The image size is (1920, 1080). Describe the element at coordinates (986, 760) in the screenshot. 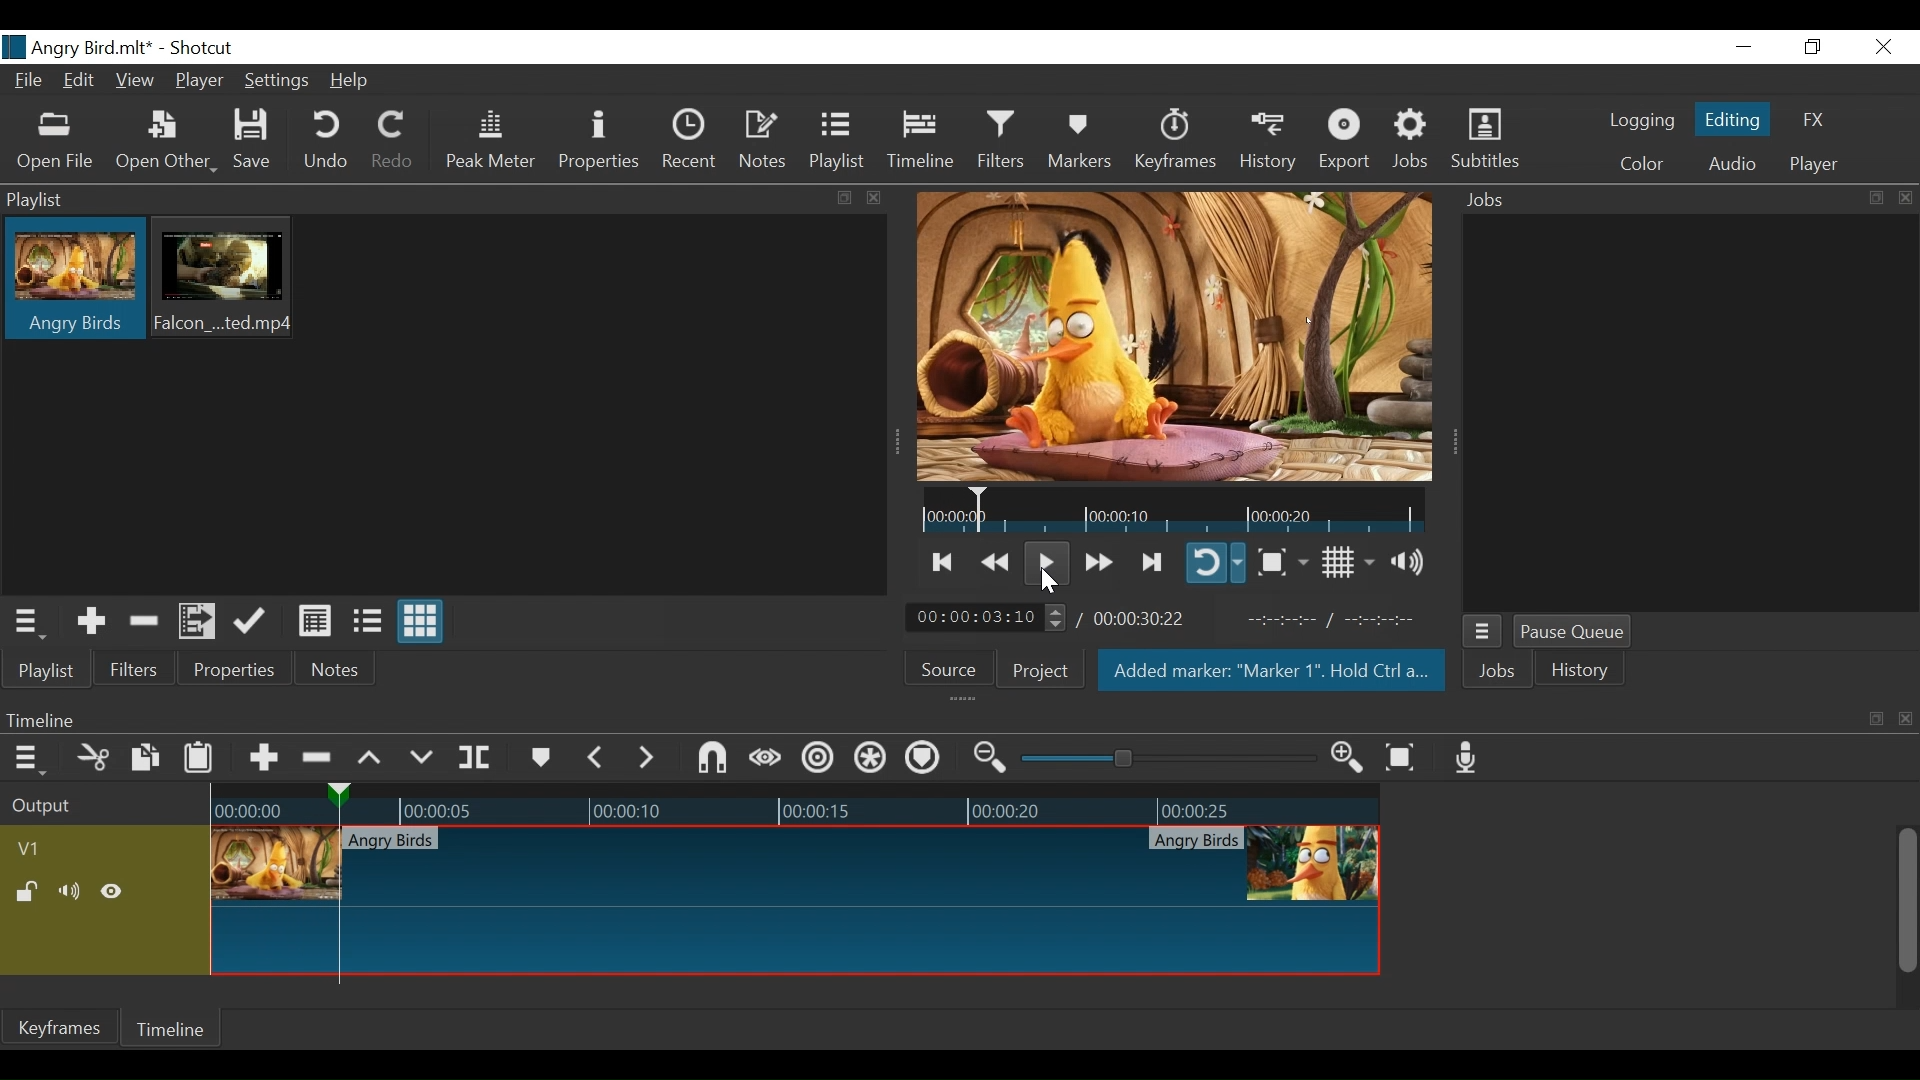

I see `Zoom timeline out` at that location.